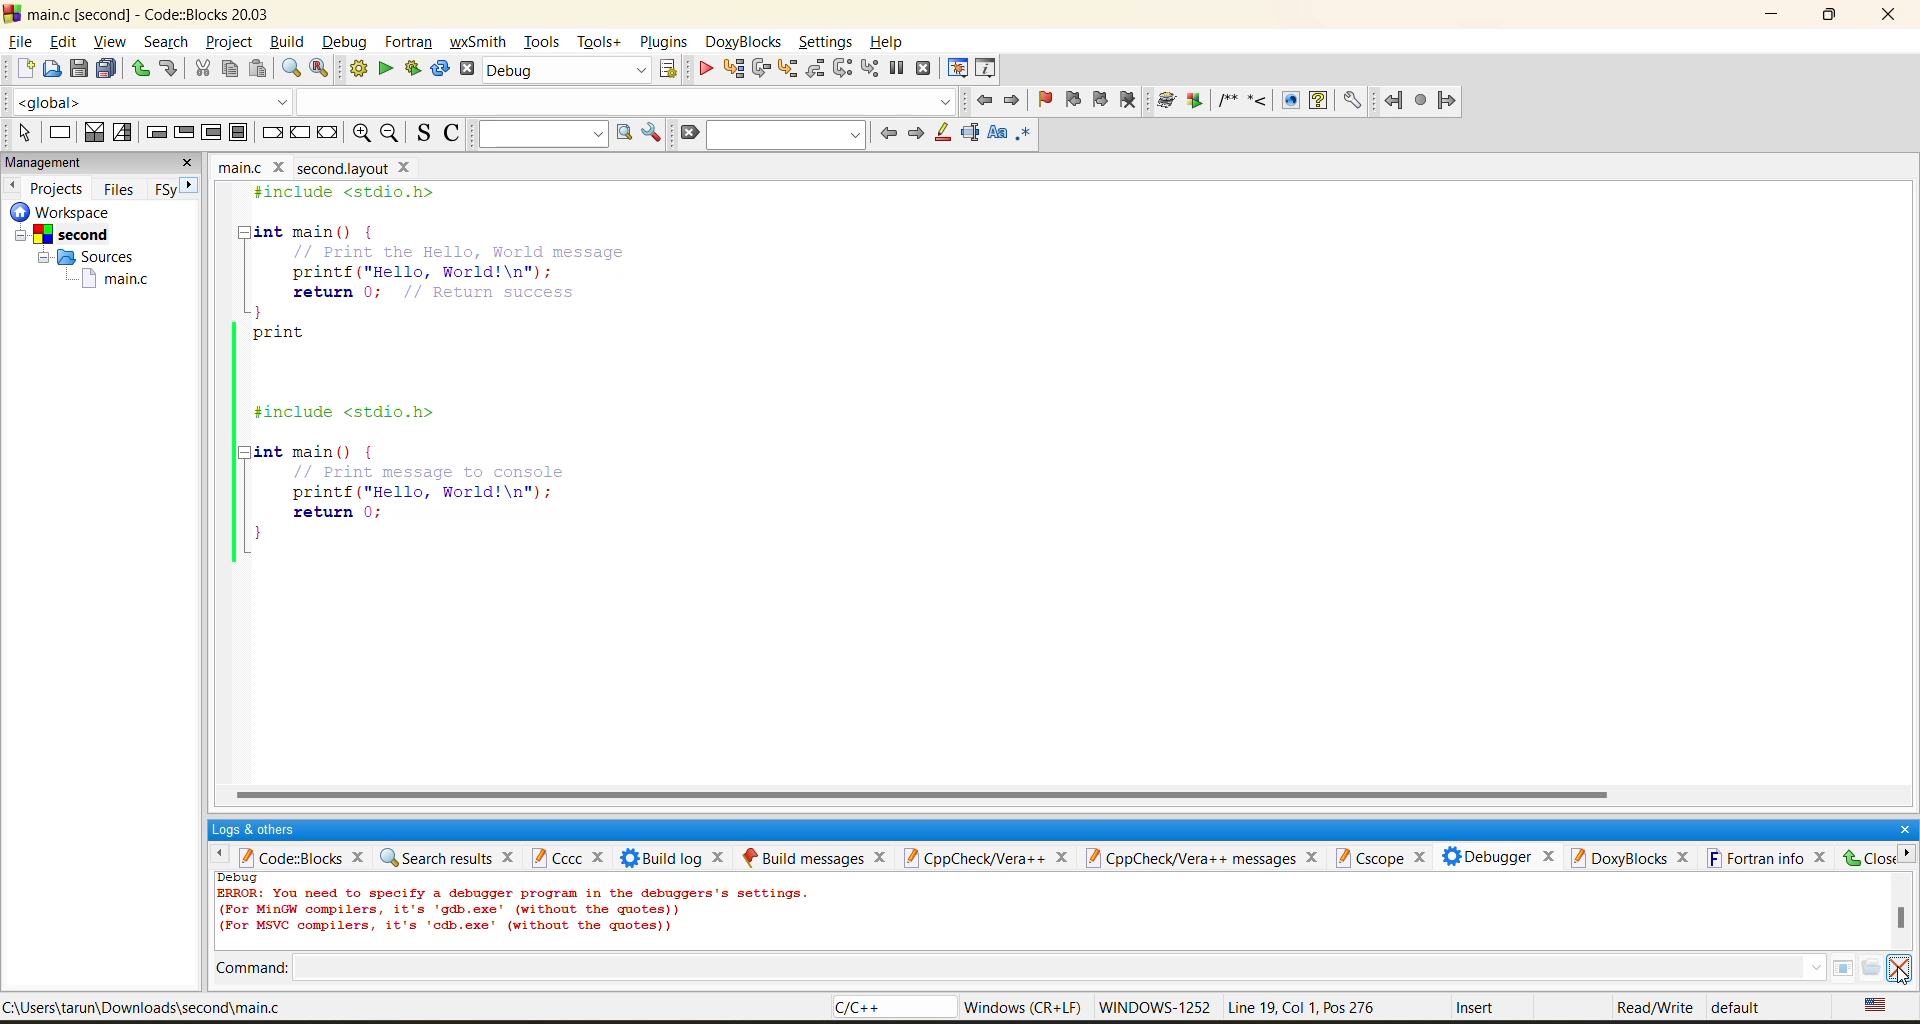 This screenshot has width=1920, height=1024. What do you see at coordinates (256, 72) in the screenshot?
I see `paste` at bounding box center [256, 72].